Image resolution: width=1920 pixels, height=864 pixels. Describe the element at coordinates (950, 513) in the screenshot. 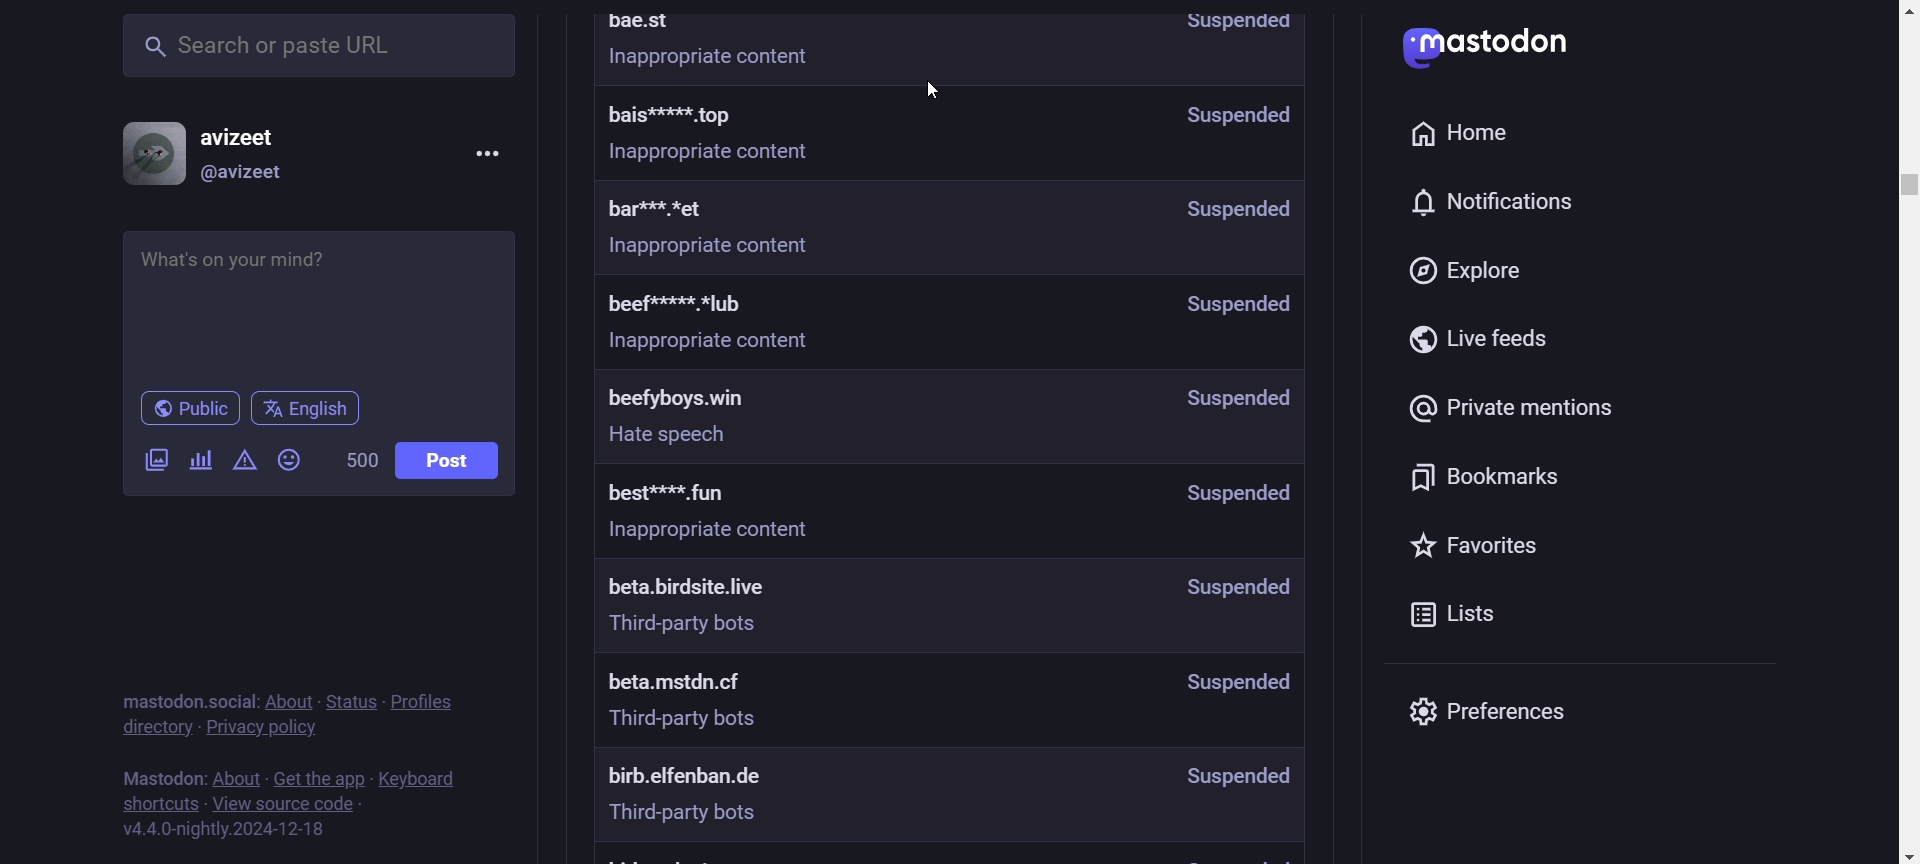

I see `moderated server's information` at that location.